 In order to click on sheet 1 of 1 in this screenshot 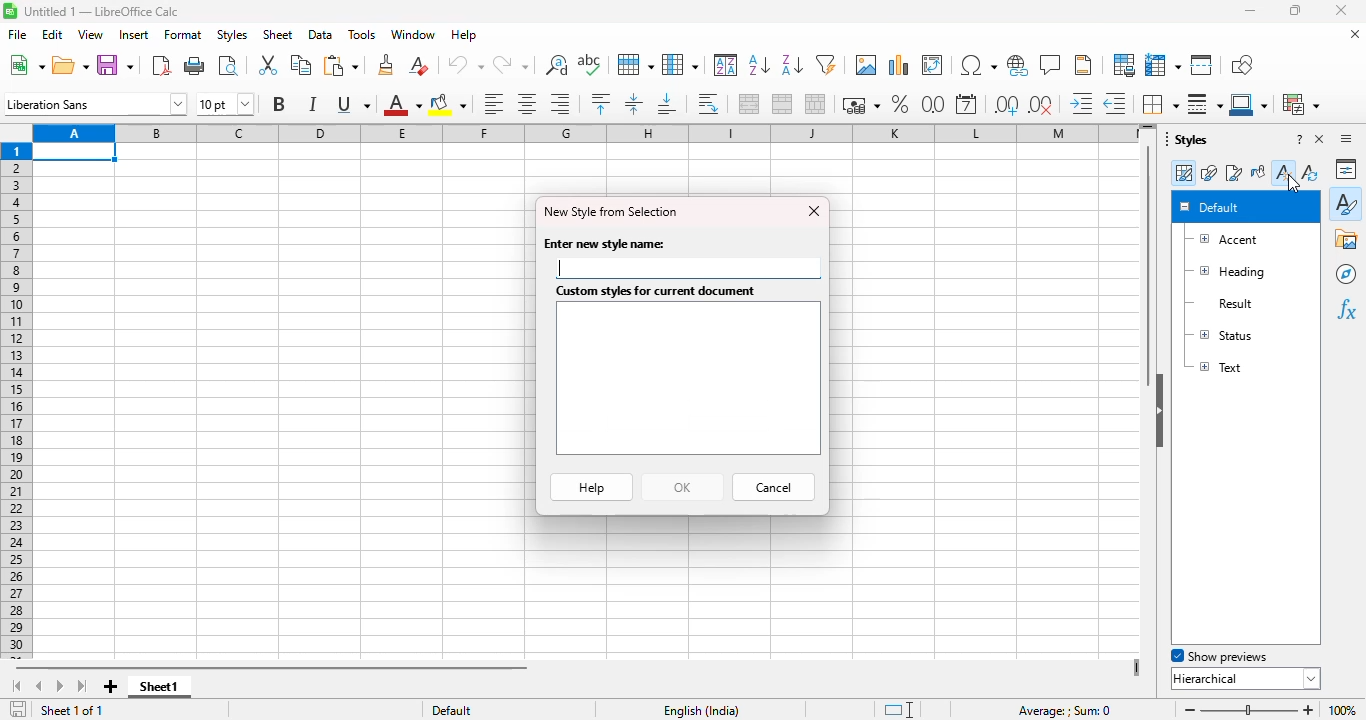, I will do `click(73, 710)`.